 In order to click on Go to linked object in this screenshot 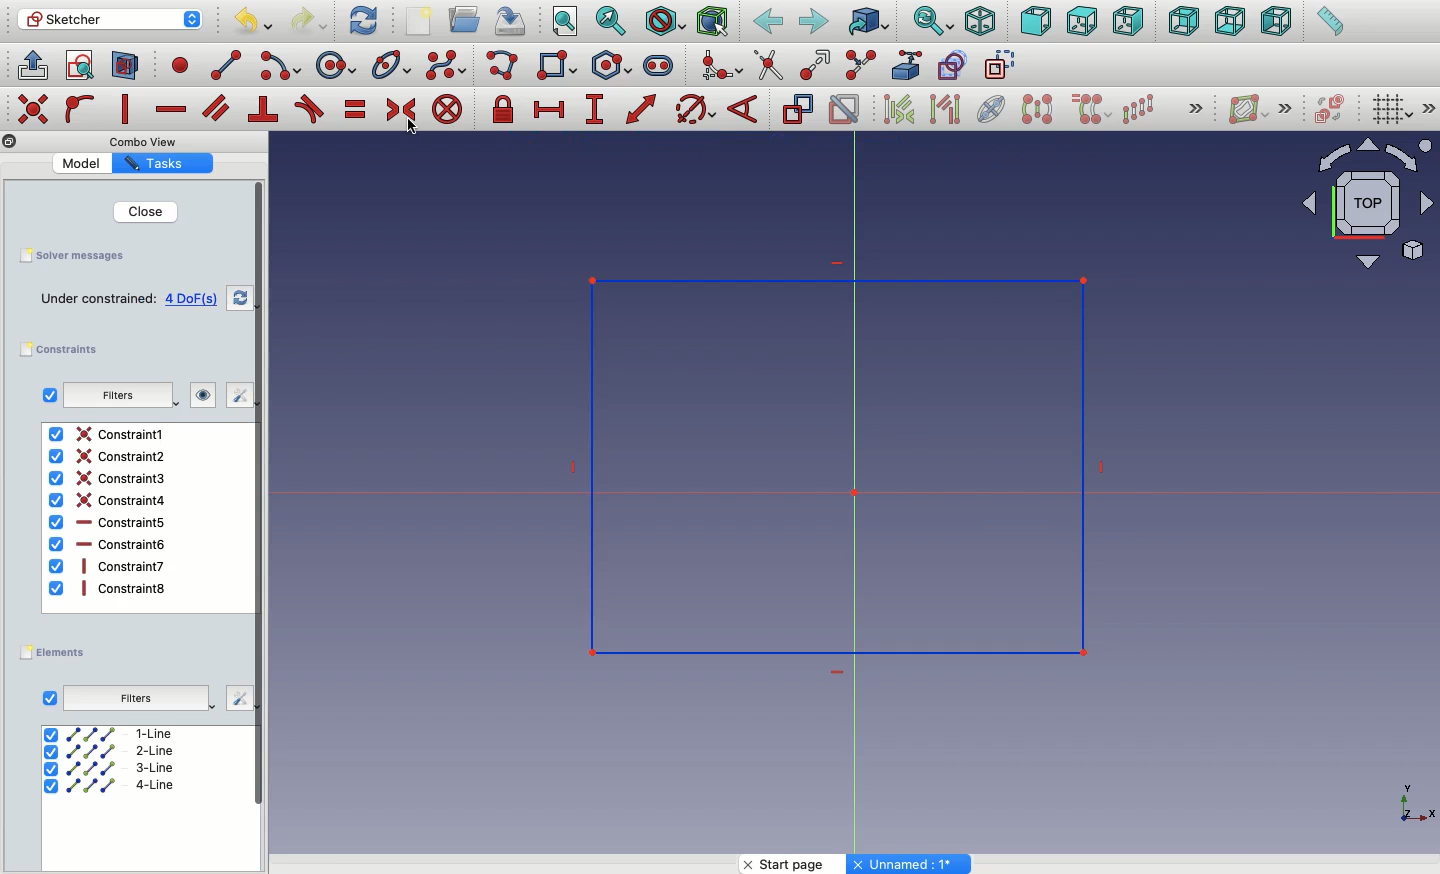, I will do `click(869, 23)`.